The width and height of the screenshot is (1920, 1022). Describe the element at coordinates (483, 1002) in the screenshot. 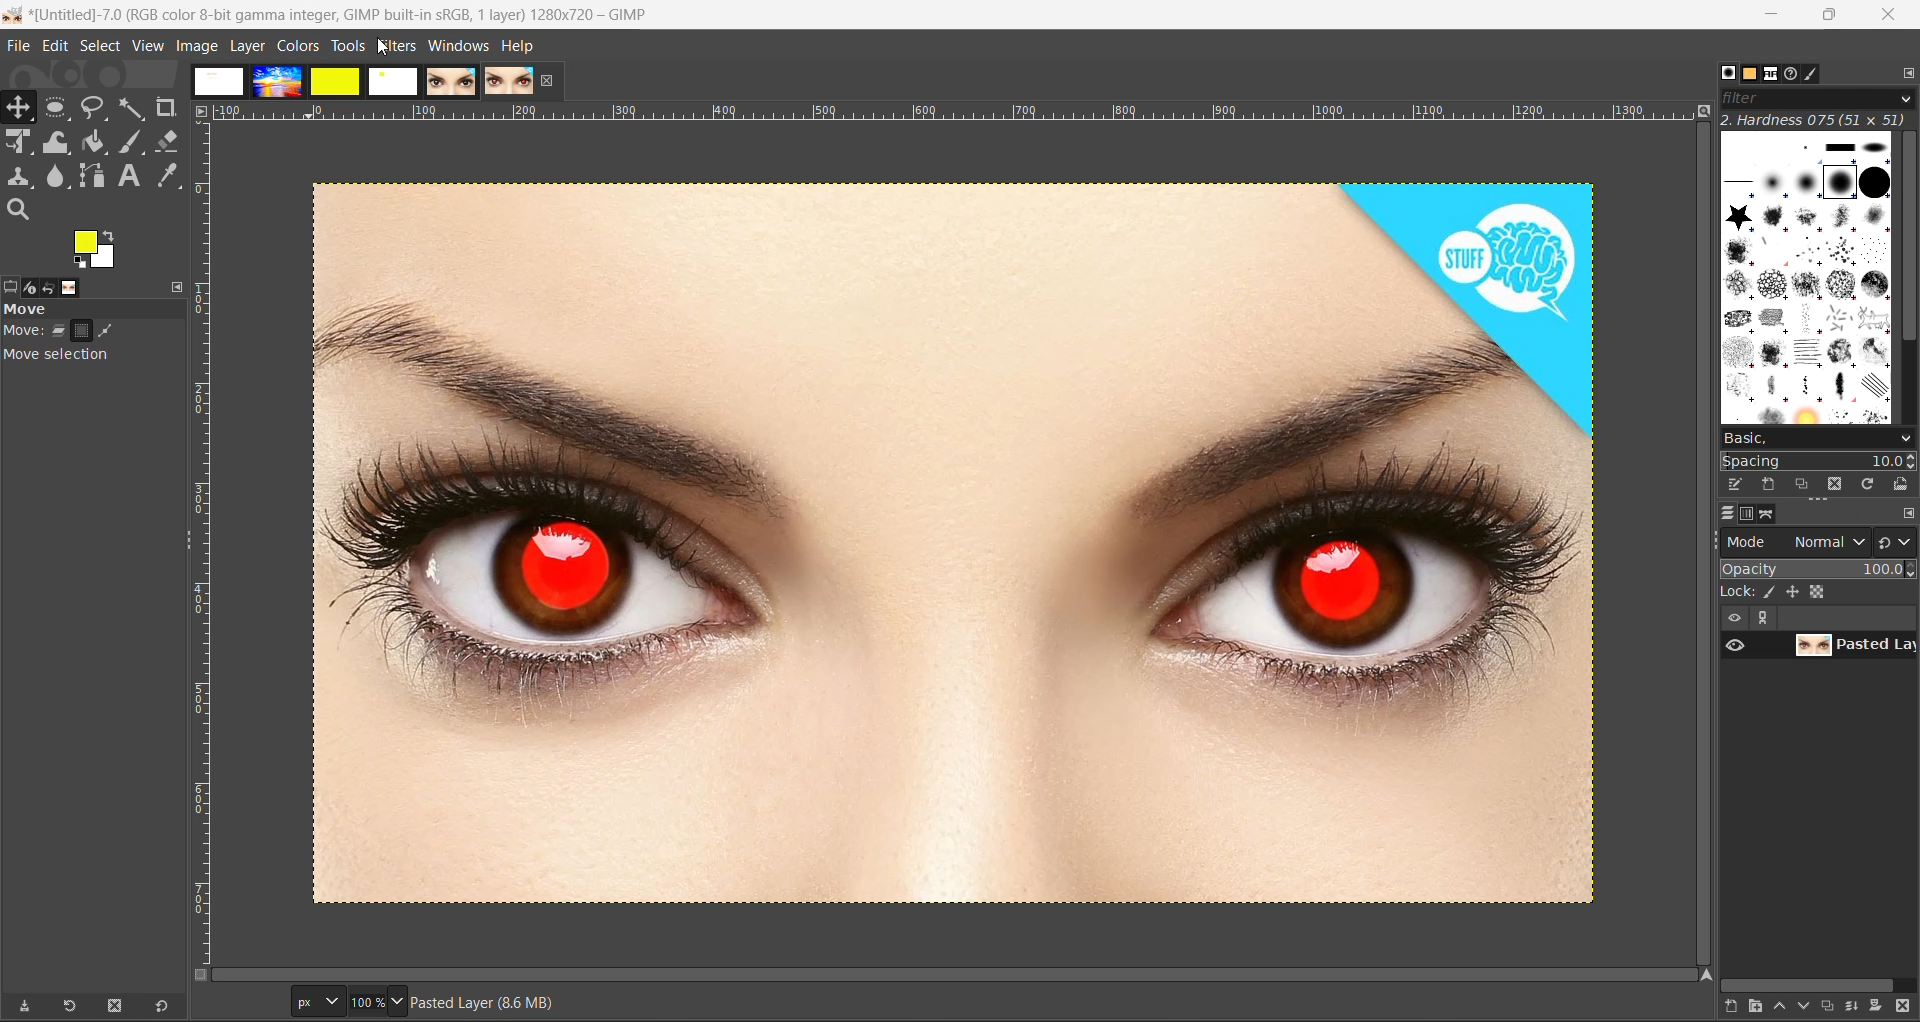

I see `metadata` at that location.